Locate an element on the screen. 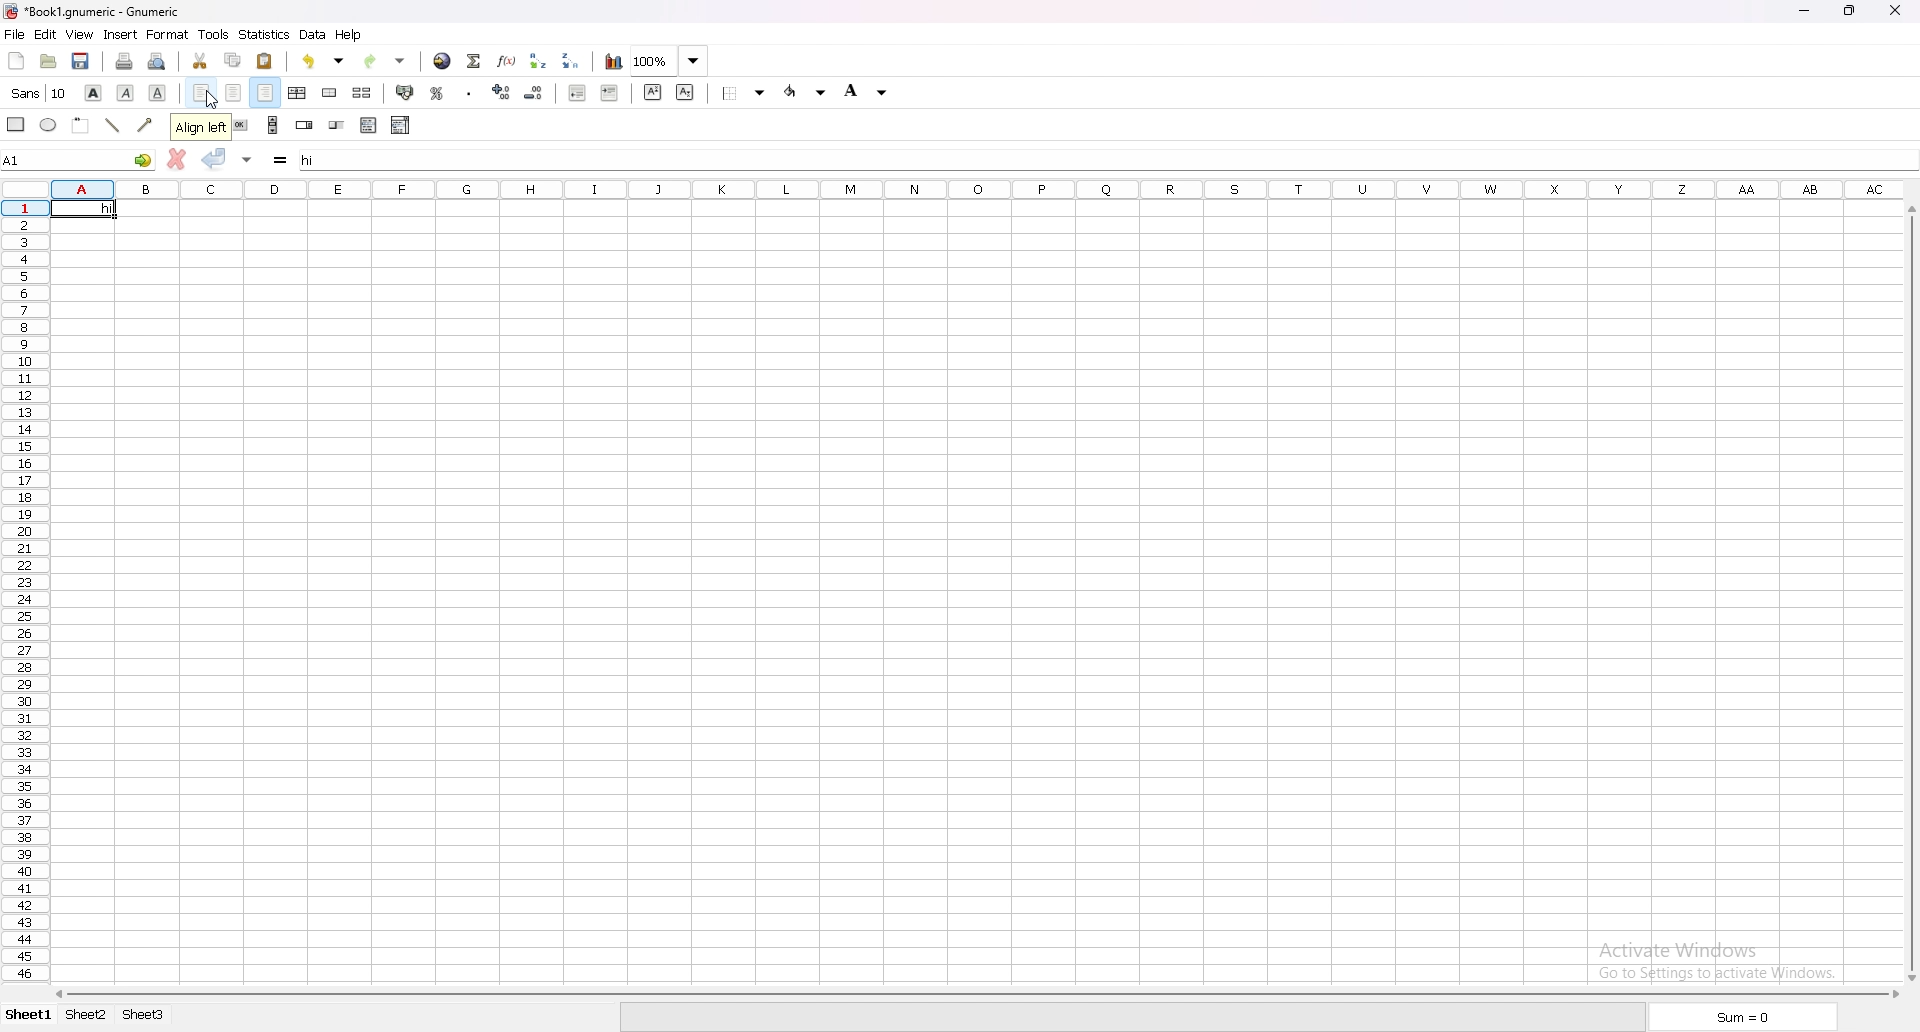 The height and width of the screenshot is (1032, 1920). resize is located at coordinates (1851, 11).